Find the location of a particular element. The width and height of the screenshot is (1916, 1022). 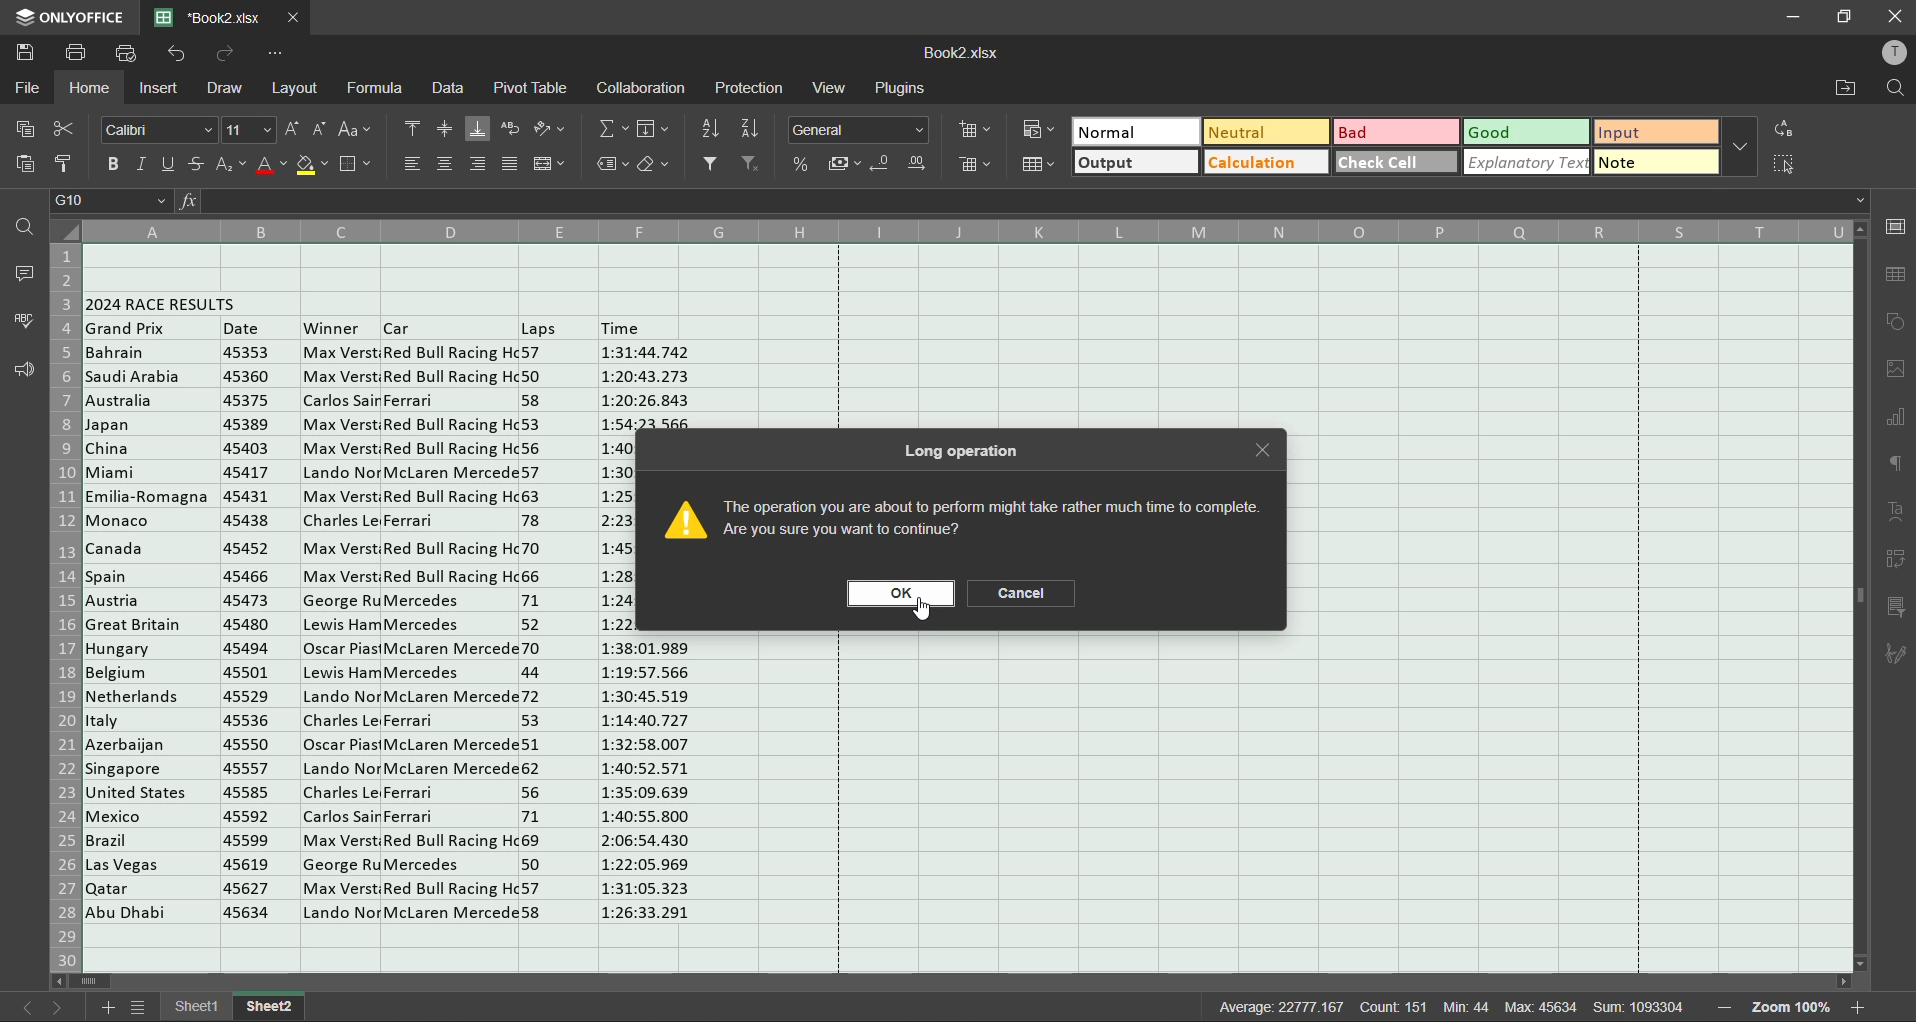

cut is located at coordinates (66, 129).